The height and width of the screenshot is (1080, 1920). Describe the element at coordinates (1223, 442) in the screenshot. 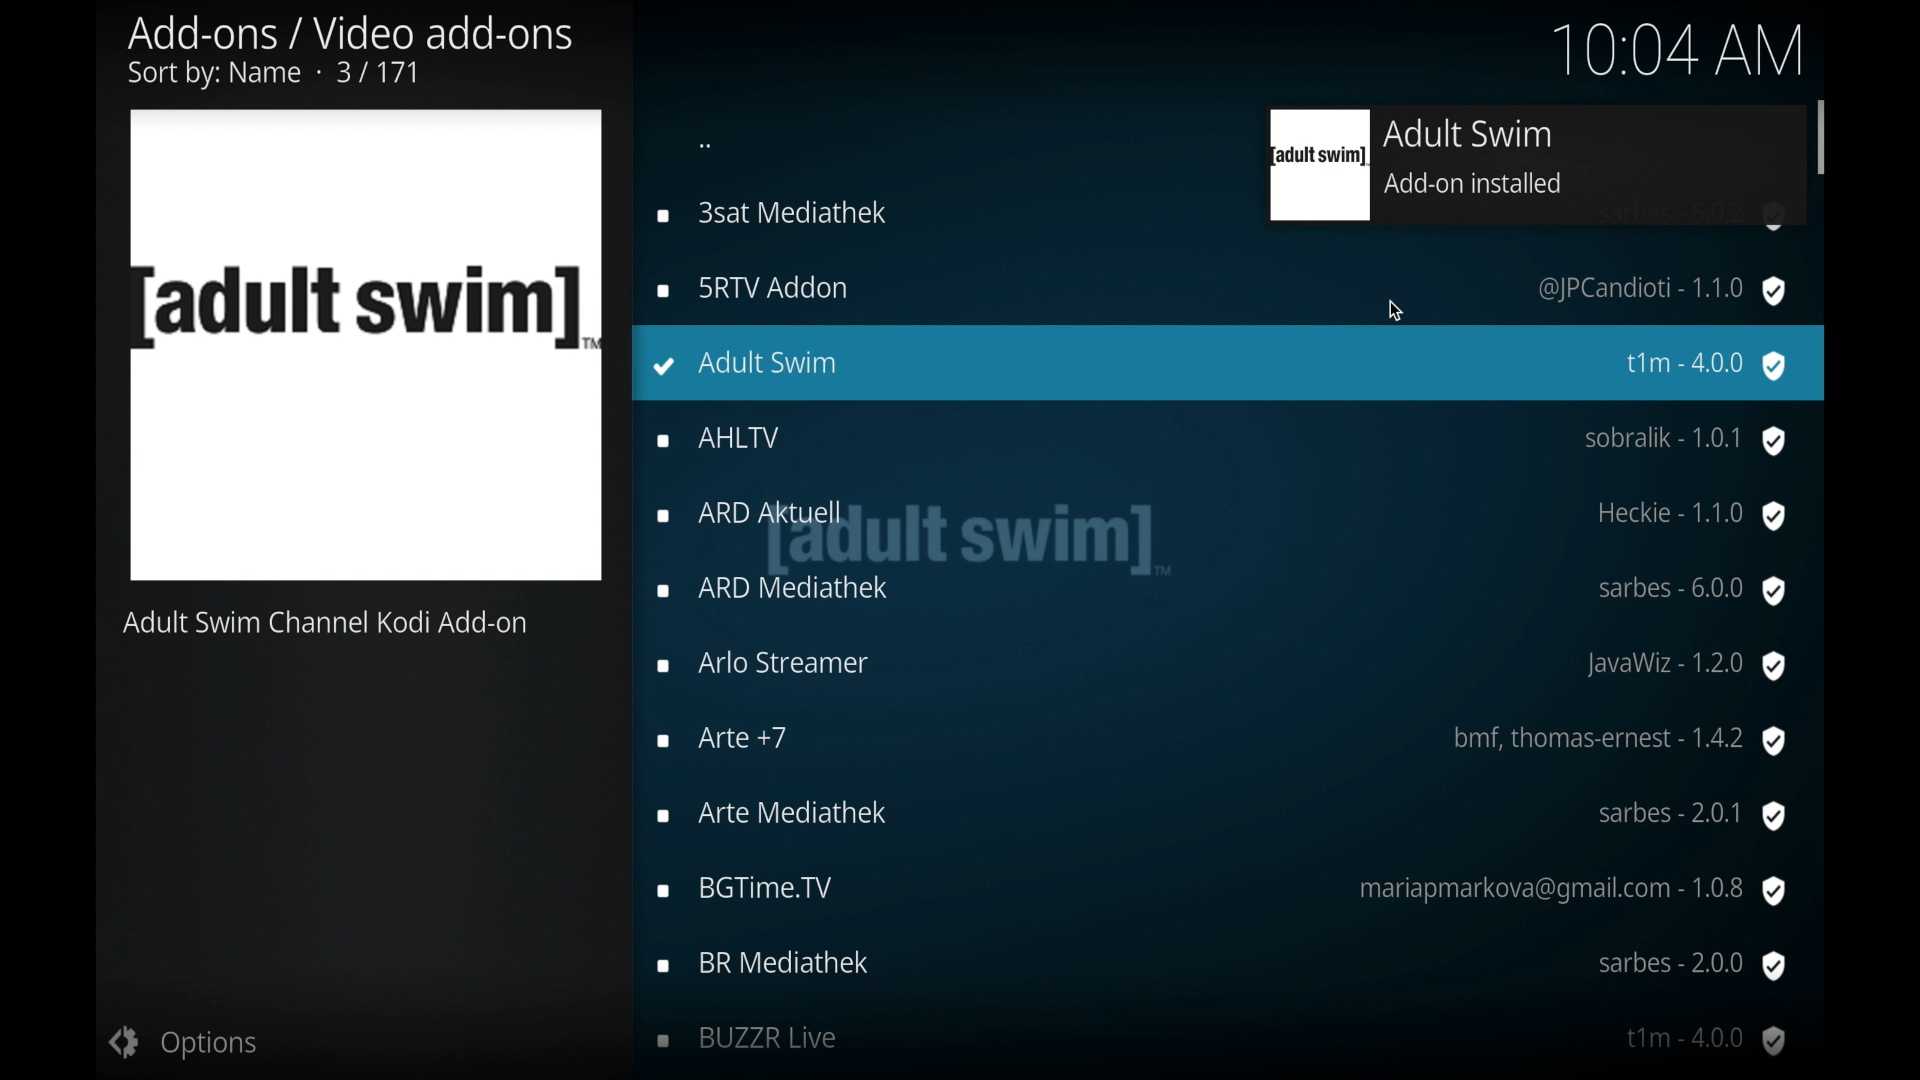

I see `ahltv` at that location.